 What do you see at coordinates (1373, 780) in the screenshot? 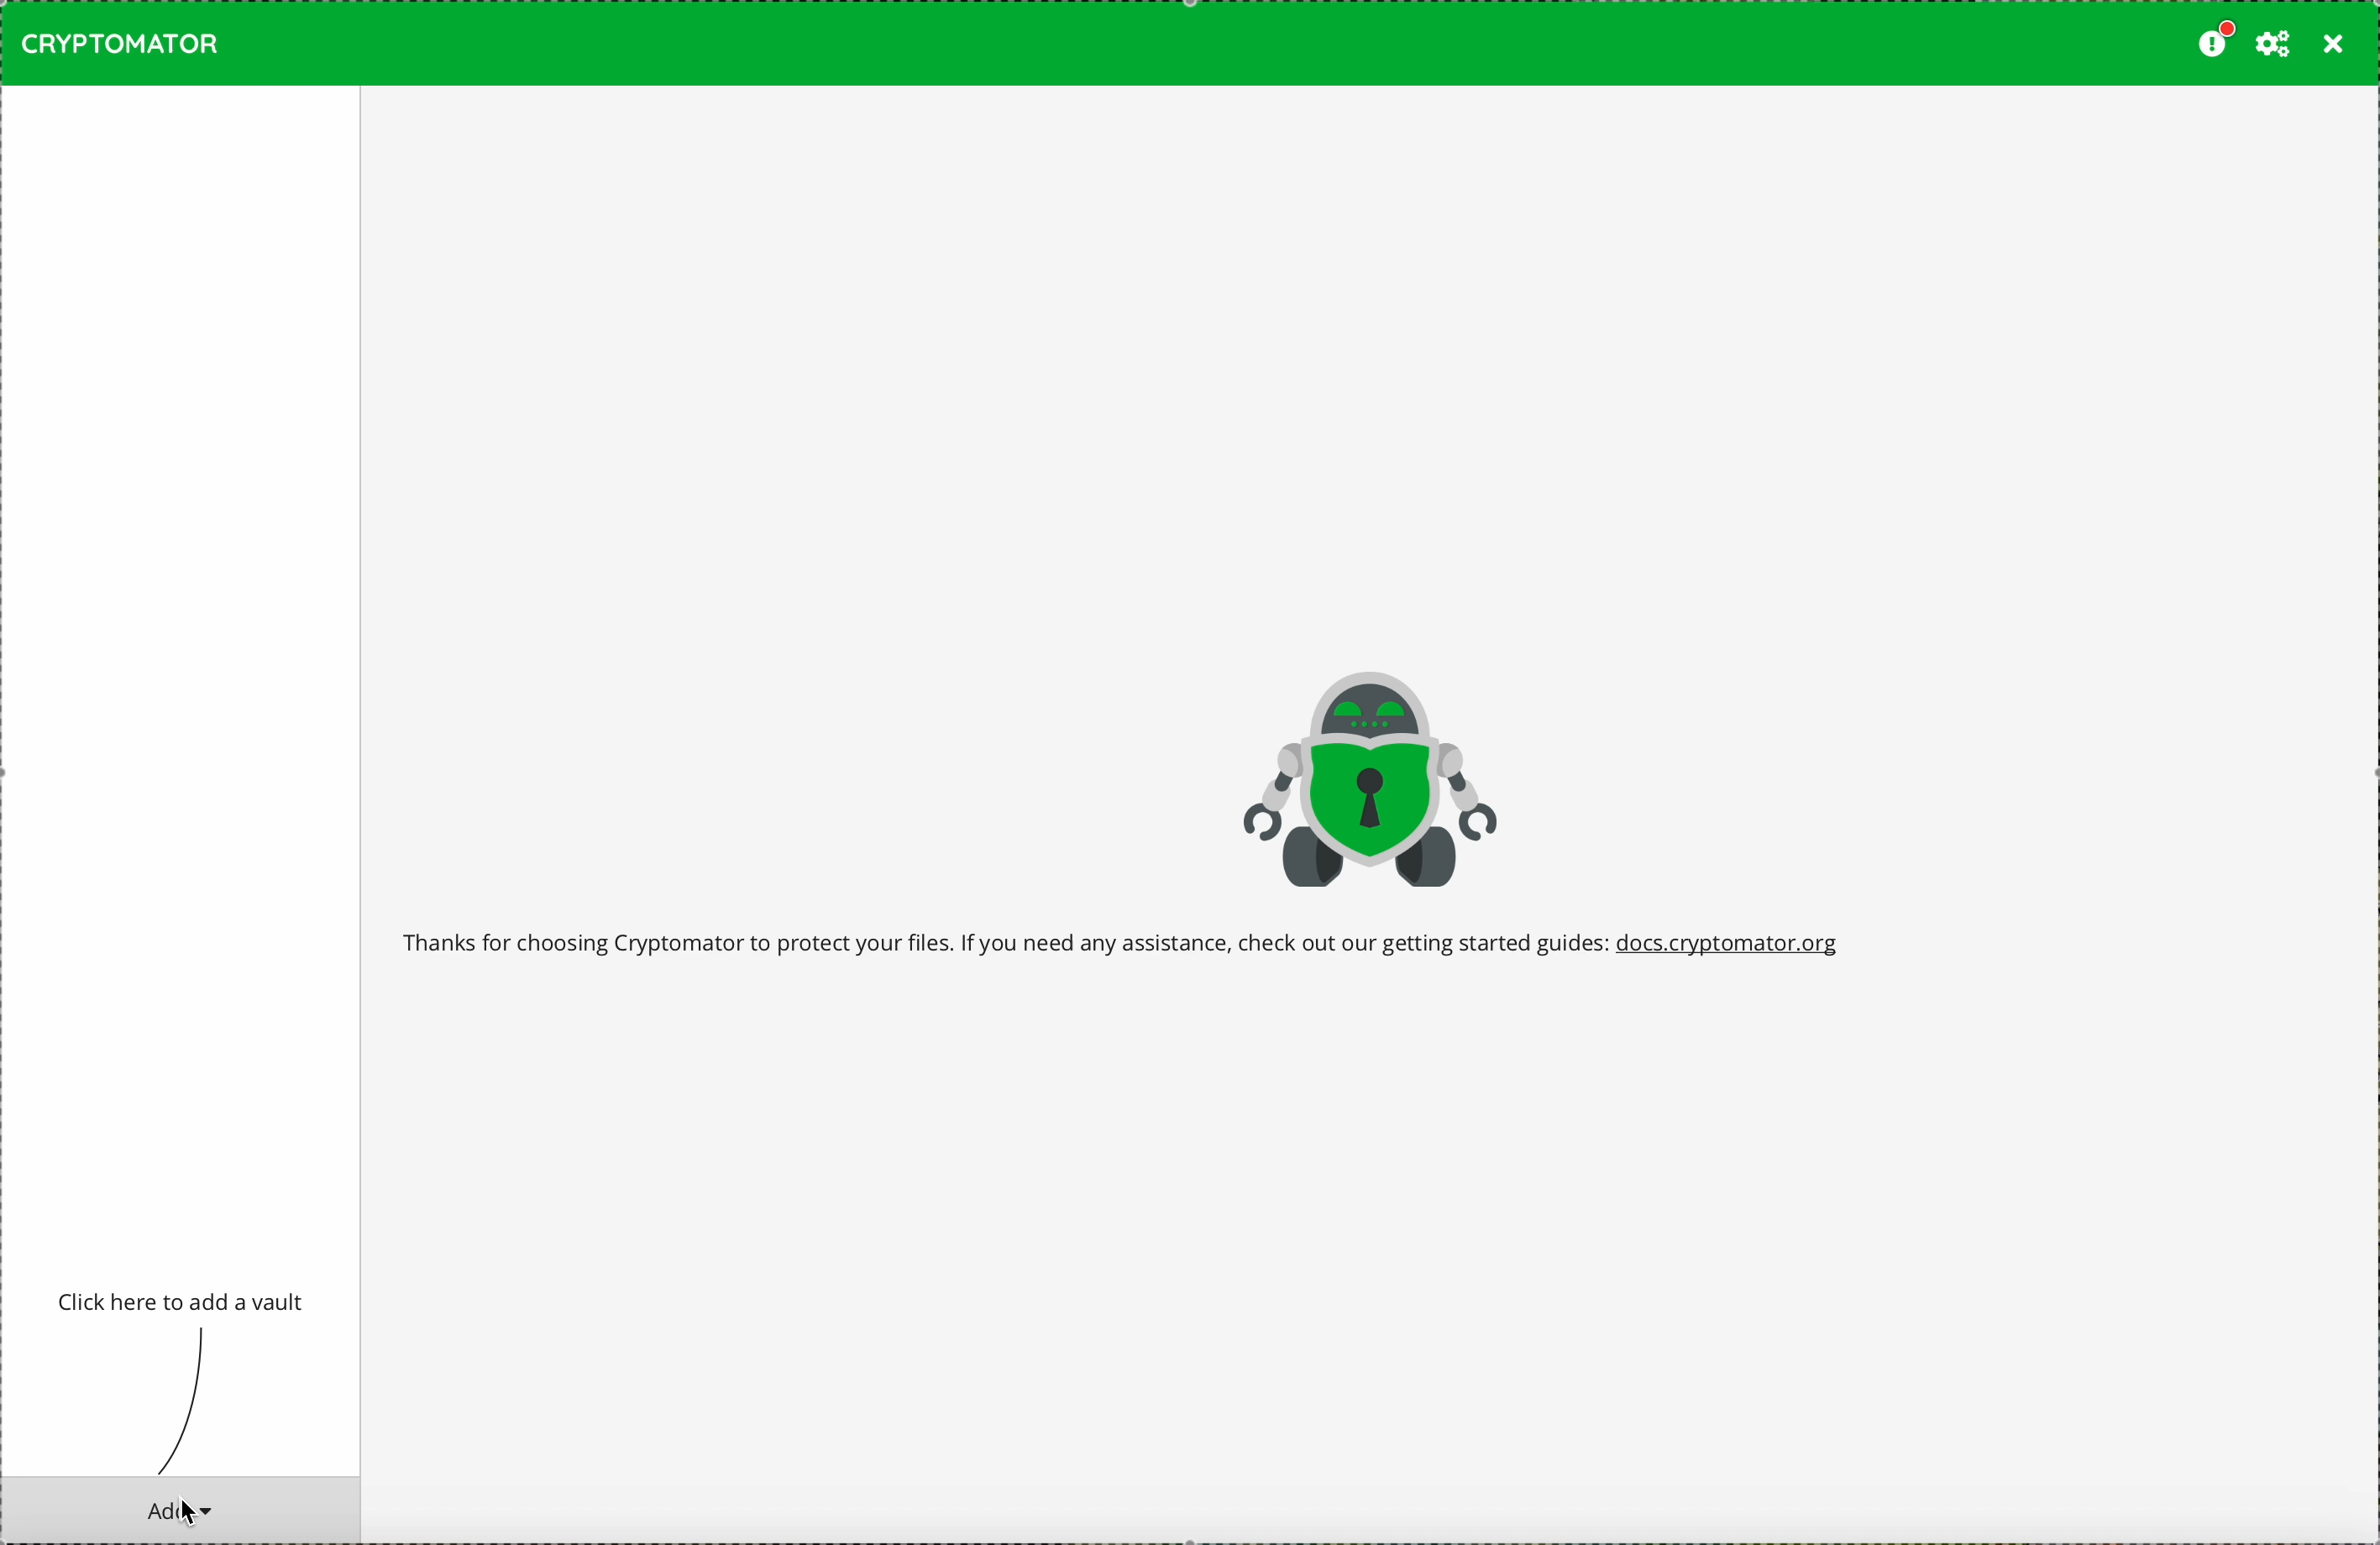
I see `Cryptomator logo` at bounding box center [1373, 780].